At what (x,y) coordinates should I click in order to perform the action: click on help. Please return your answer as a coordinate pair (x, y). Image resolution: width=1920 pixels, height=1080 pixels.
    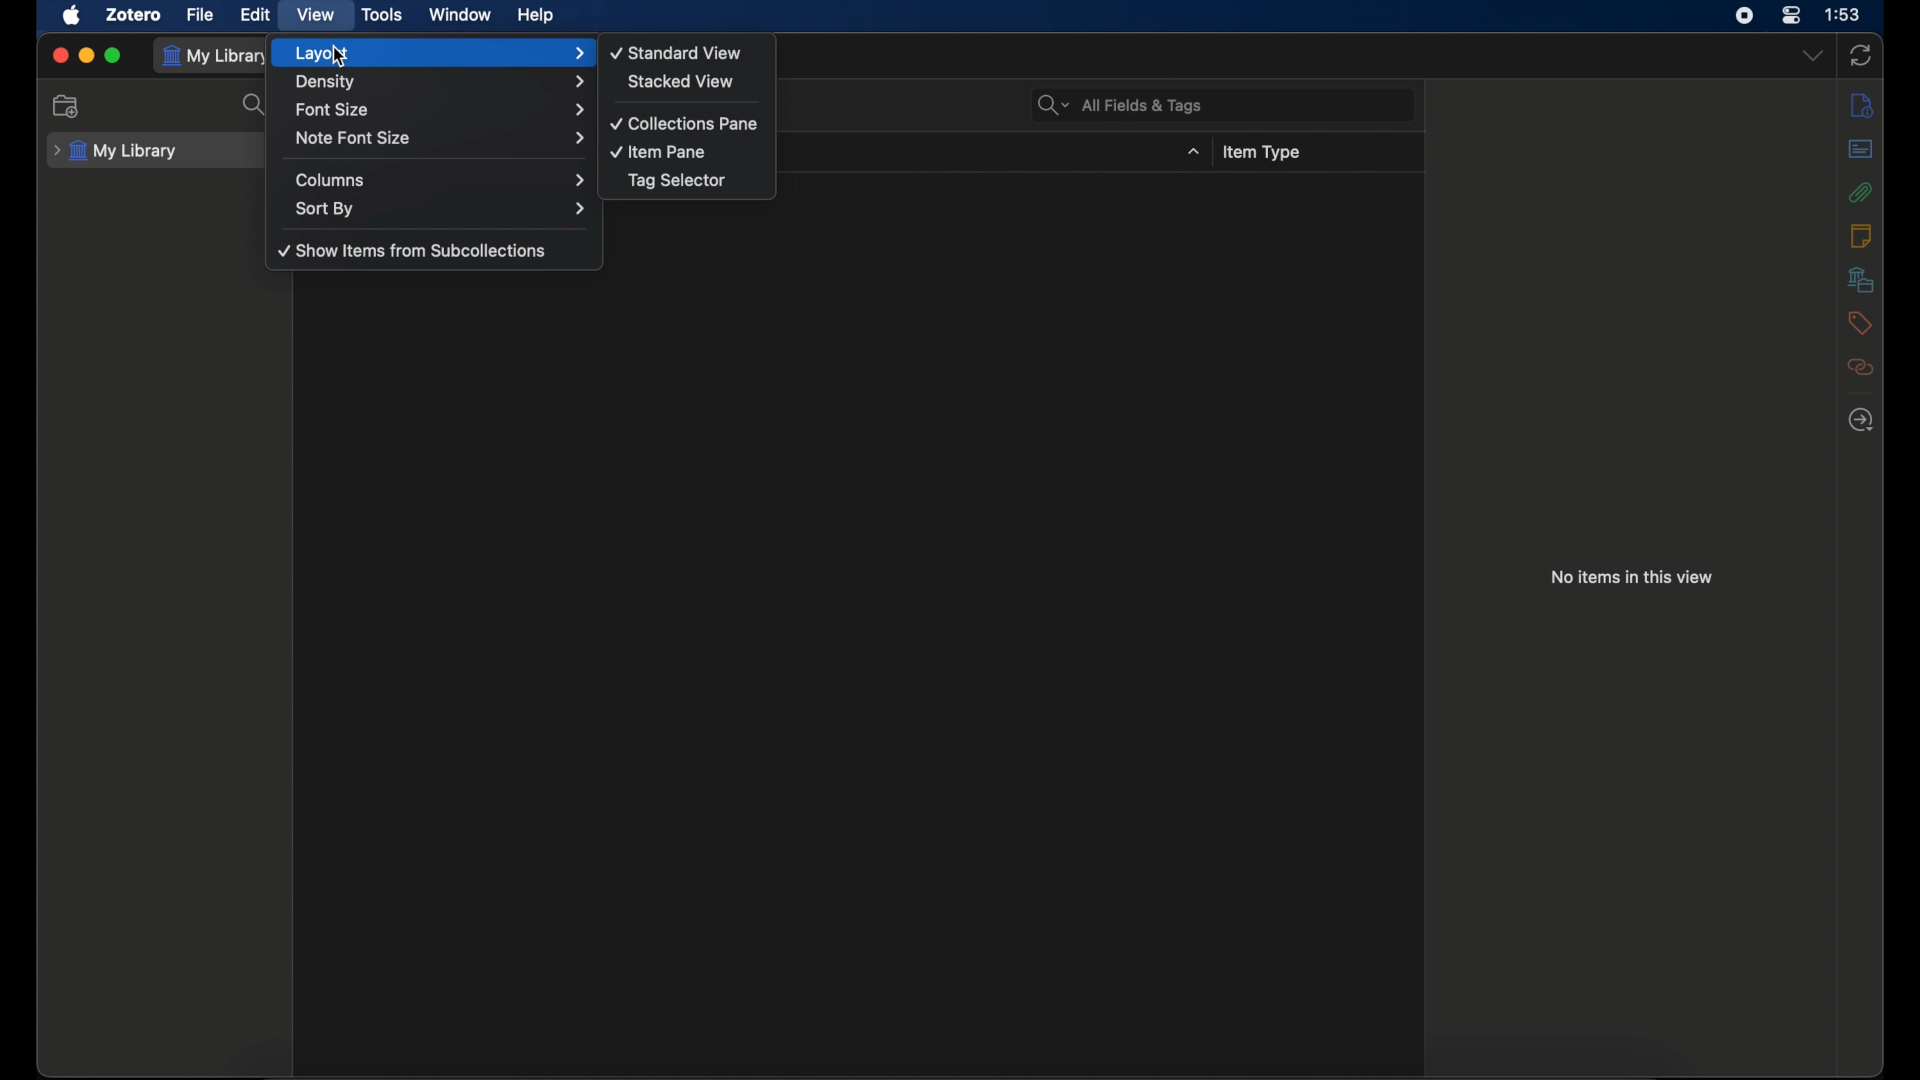
    Looking at the image, I should click on (535, 16).